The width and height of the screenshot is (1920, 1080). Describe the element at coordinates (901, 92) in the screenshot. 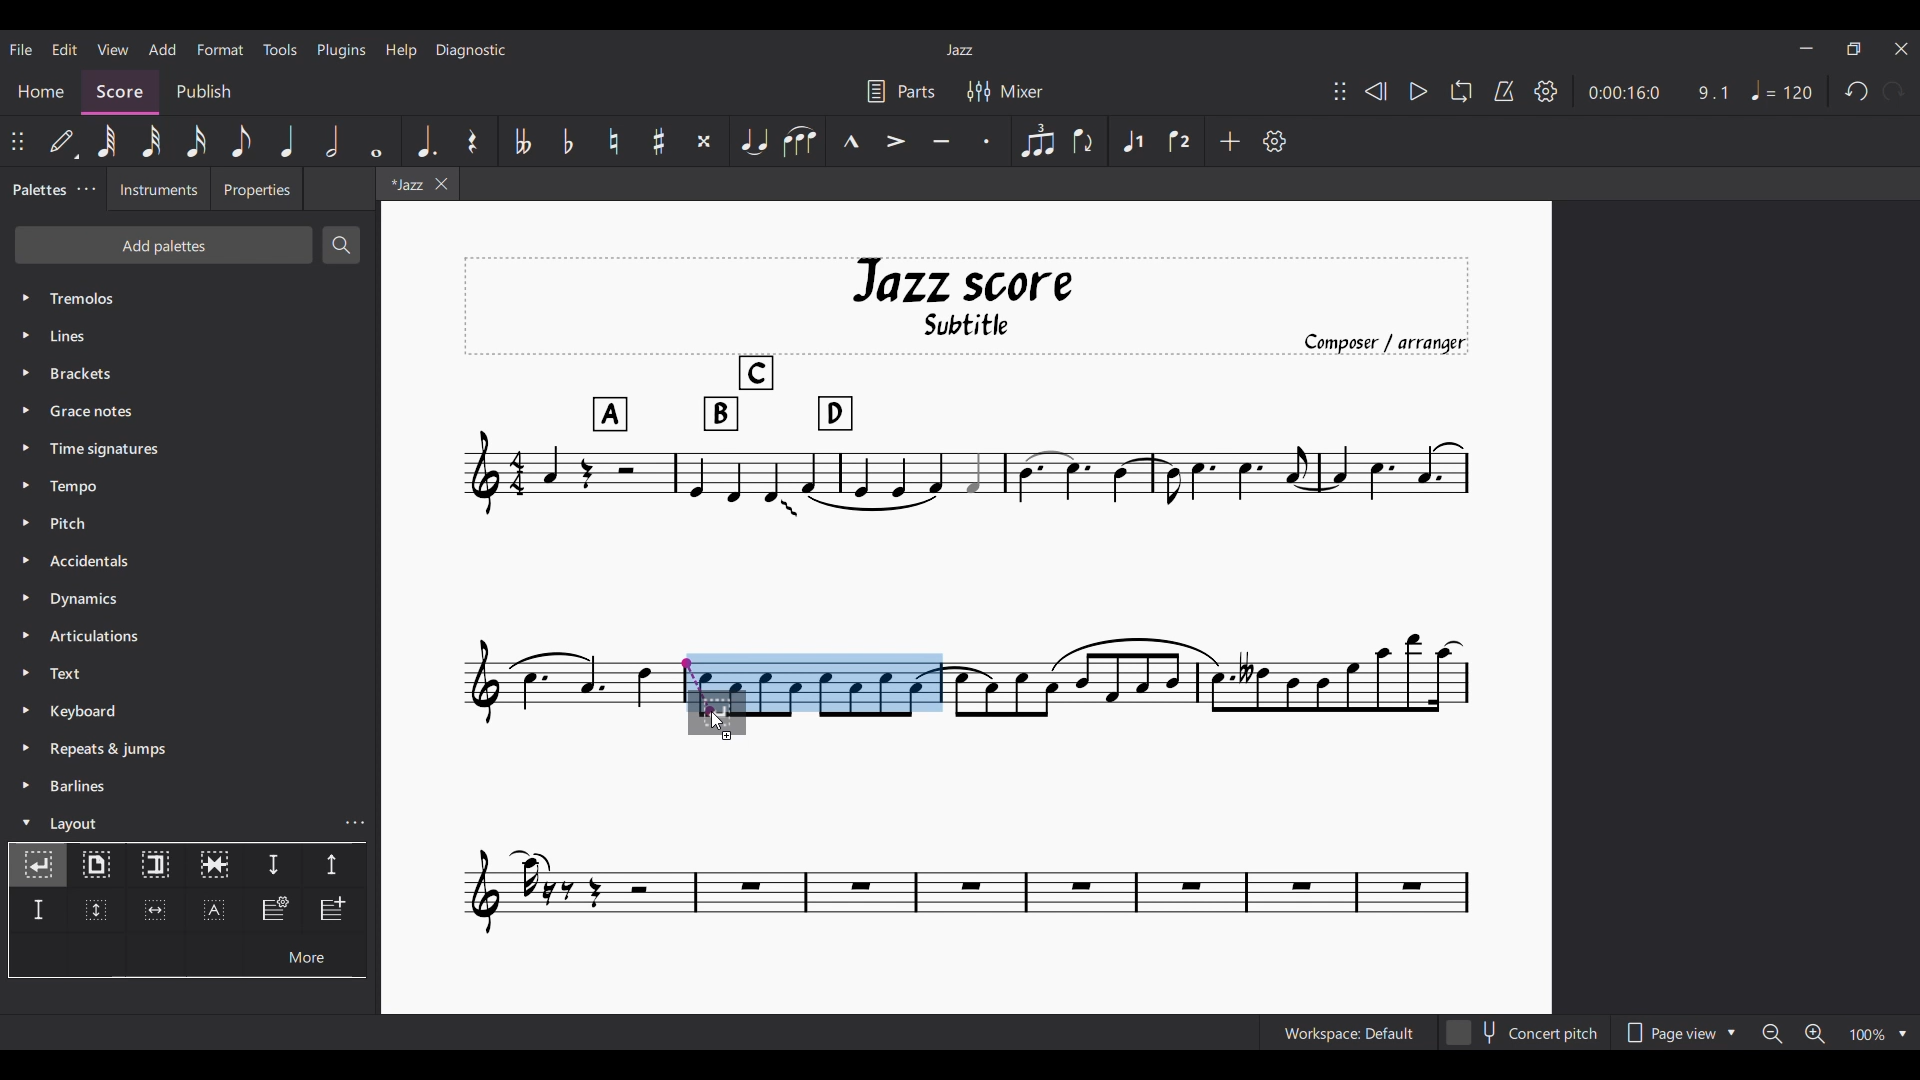

I see `Parts settings` at that location.